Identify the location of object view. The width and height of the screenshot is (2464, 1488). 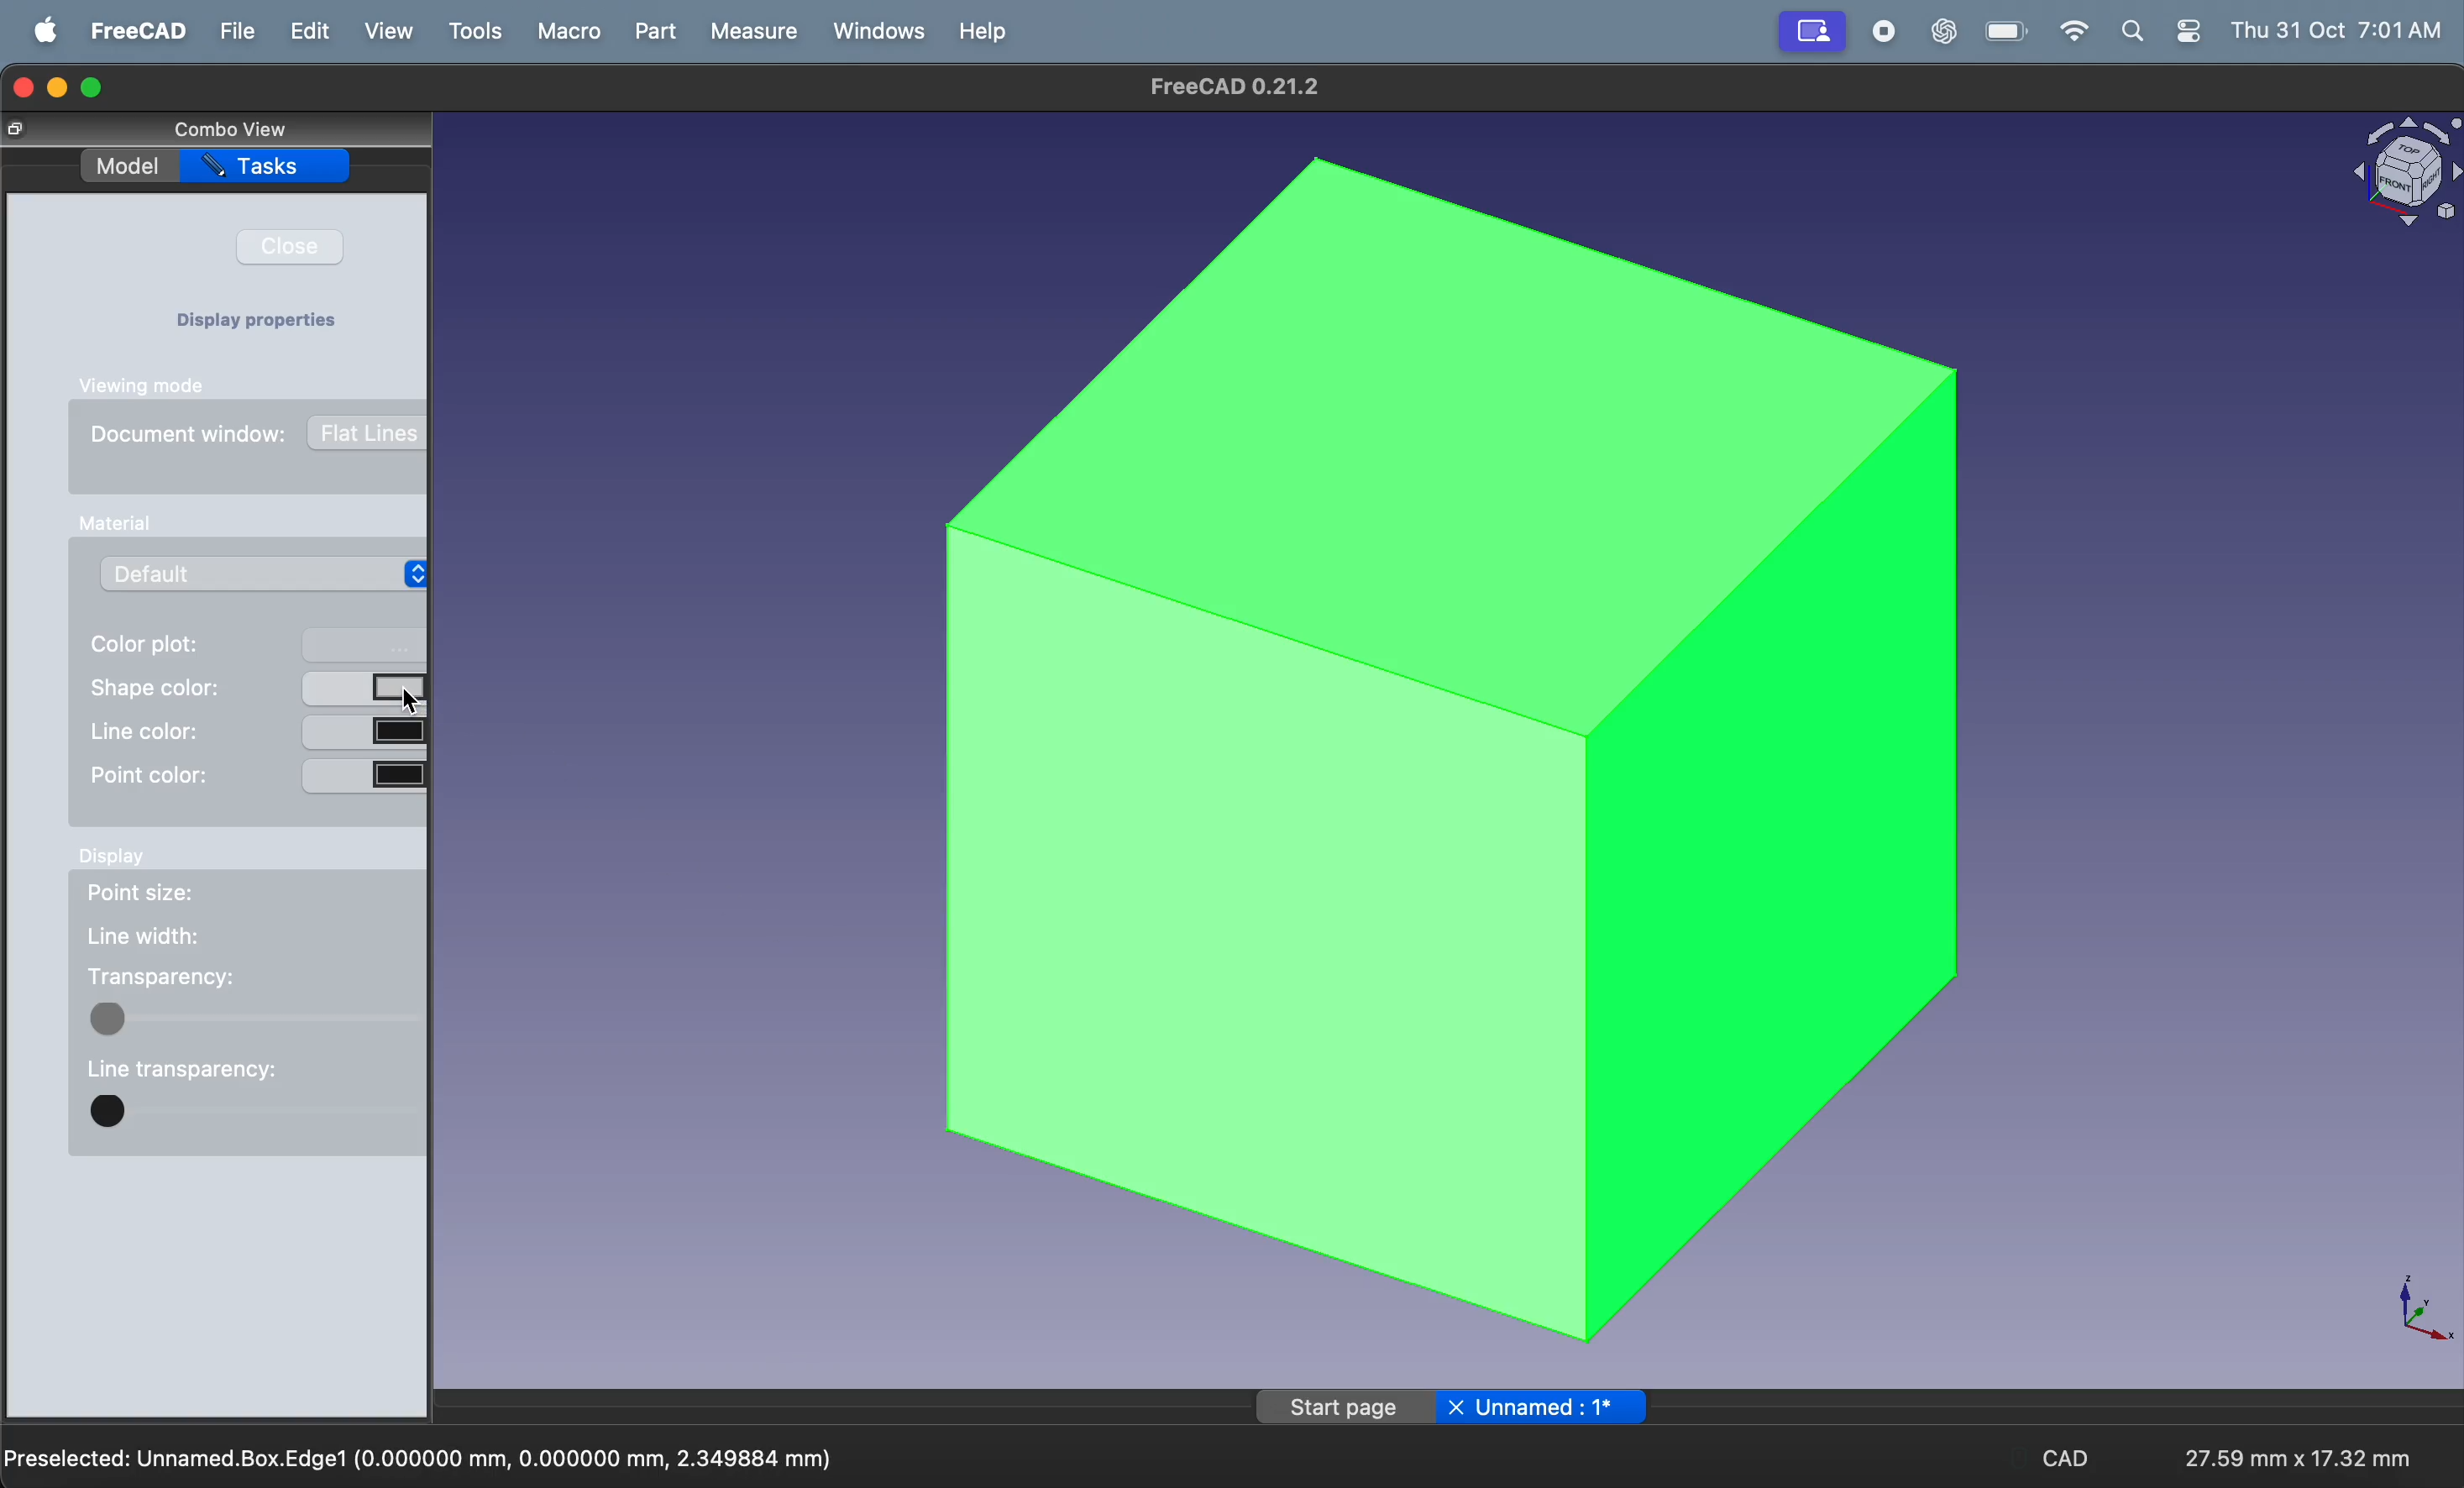
(2400, 174).